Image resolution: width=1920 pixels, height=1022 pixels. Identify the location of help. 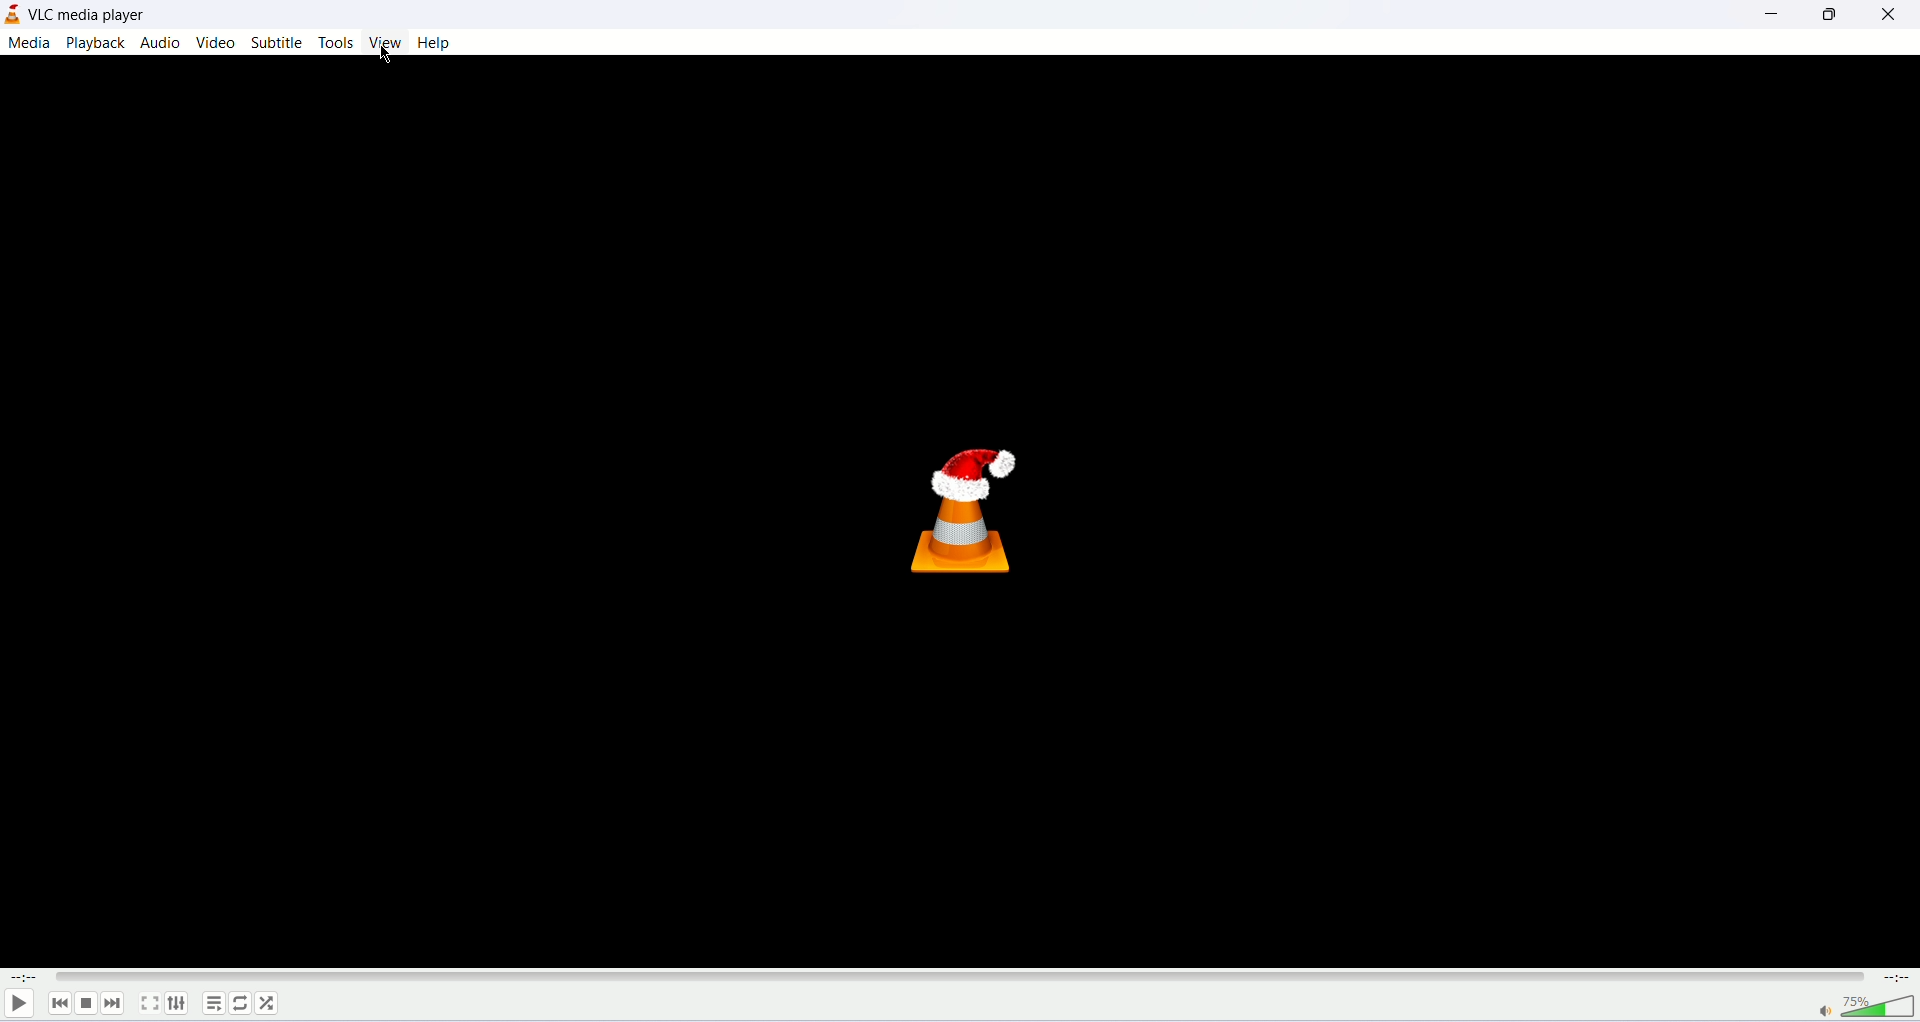
(434, 43).